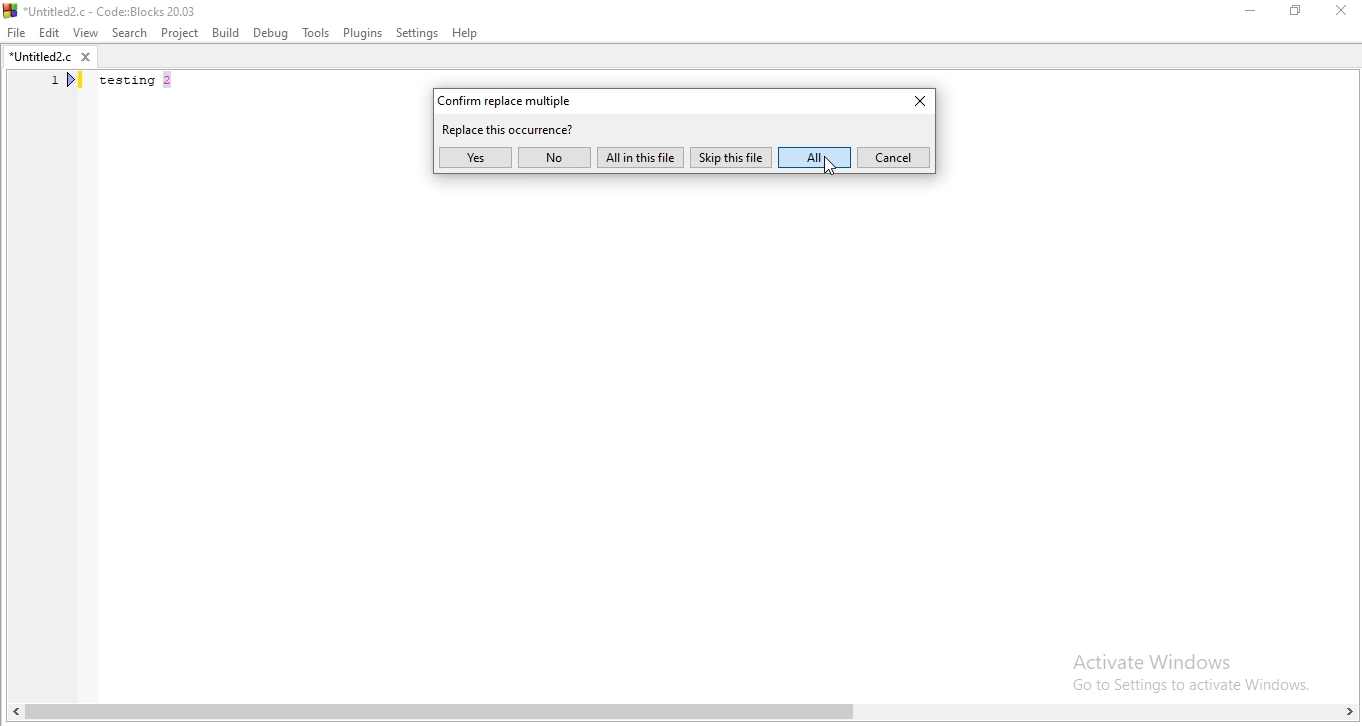 The height and width of the screenshot is (726, 1362). I want to click on Edit , so click(49, 33).